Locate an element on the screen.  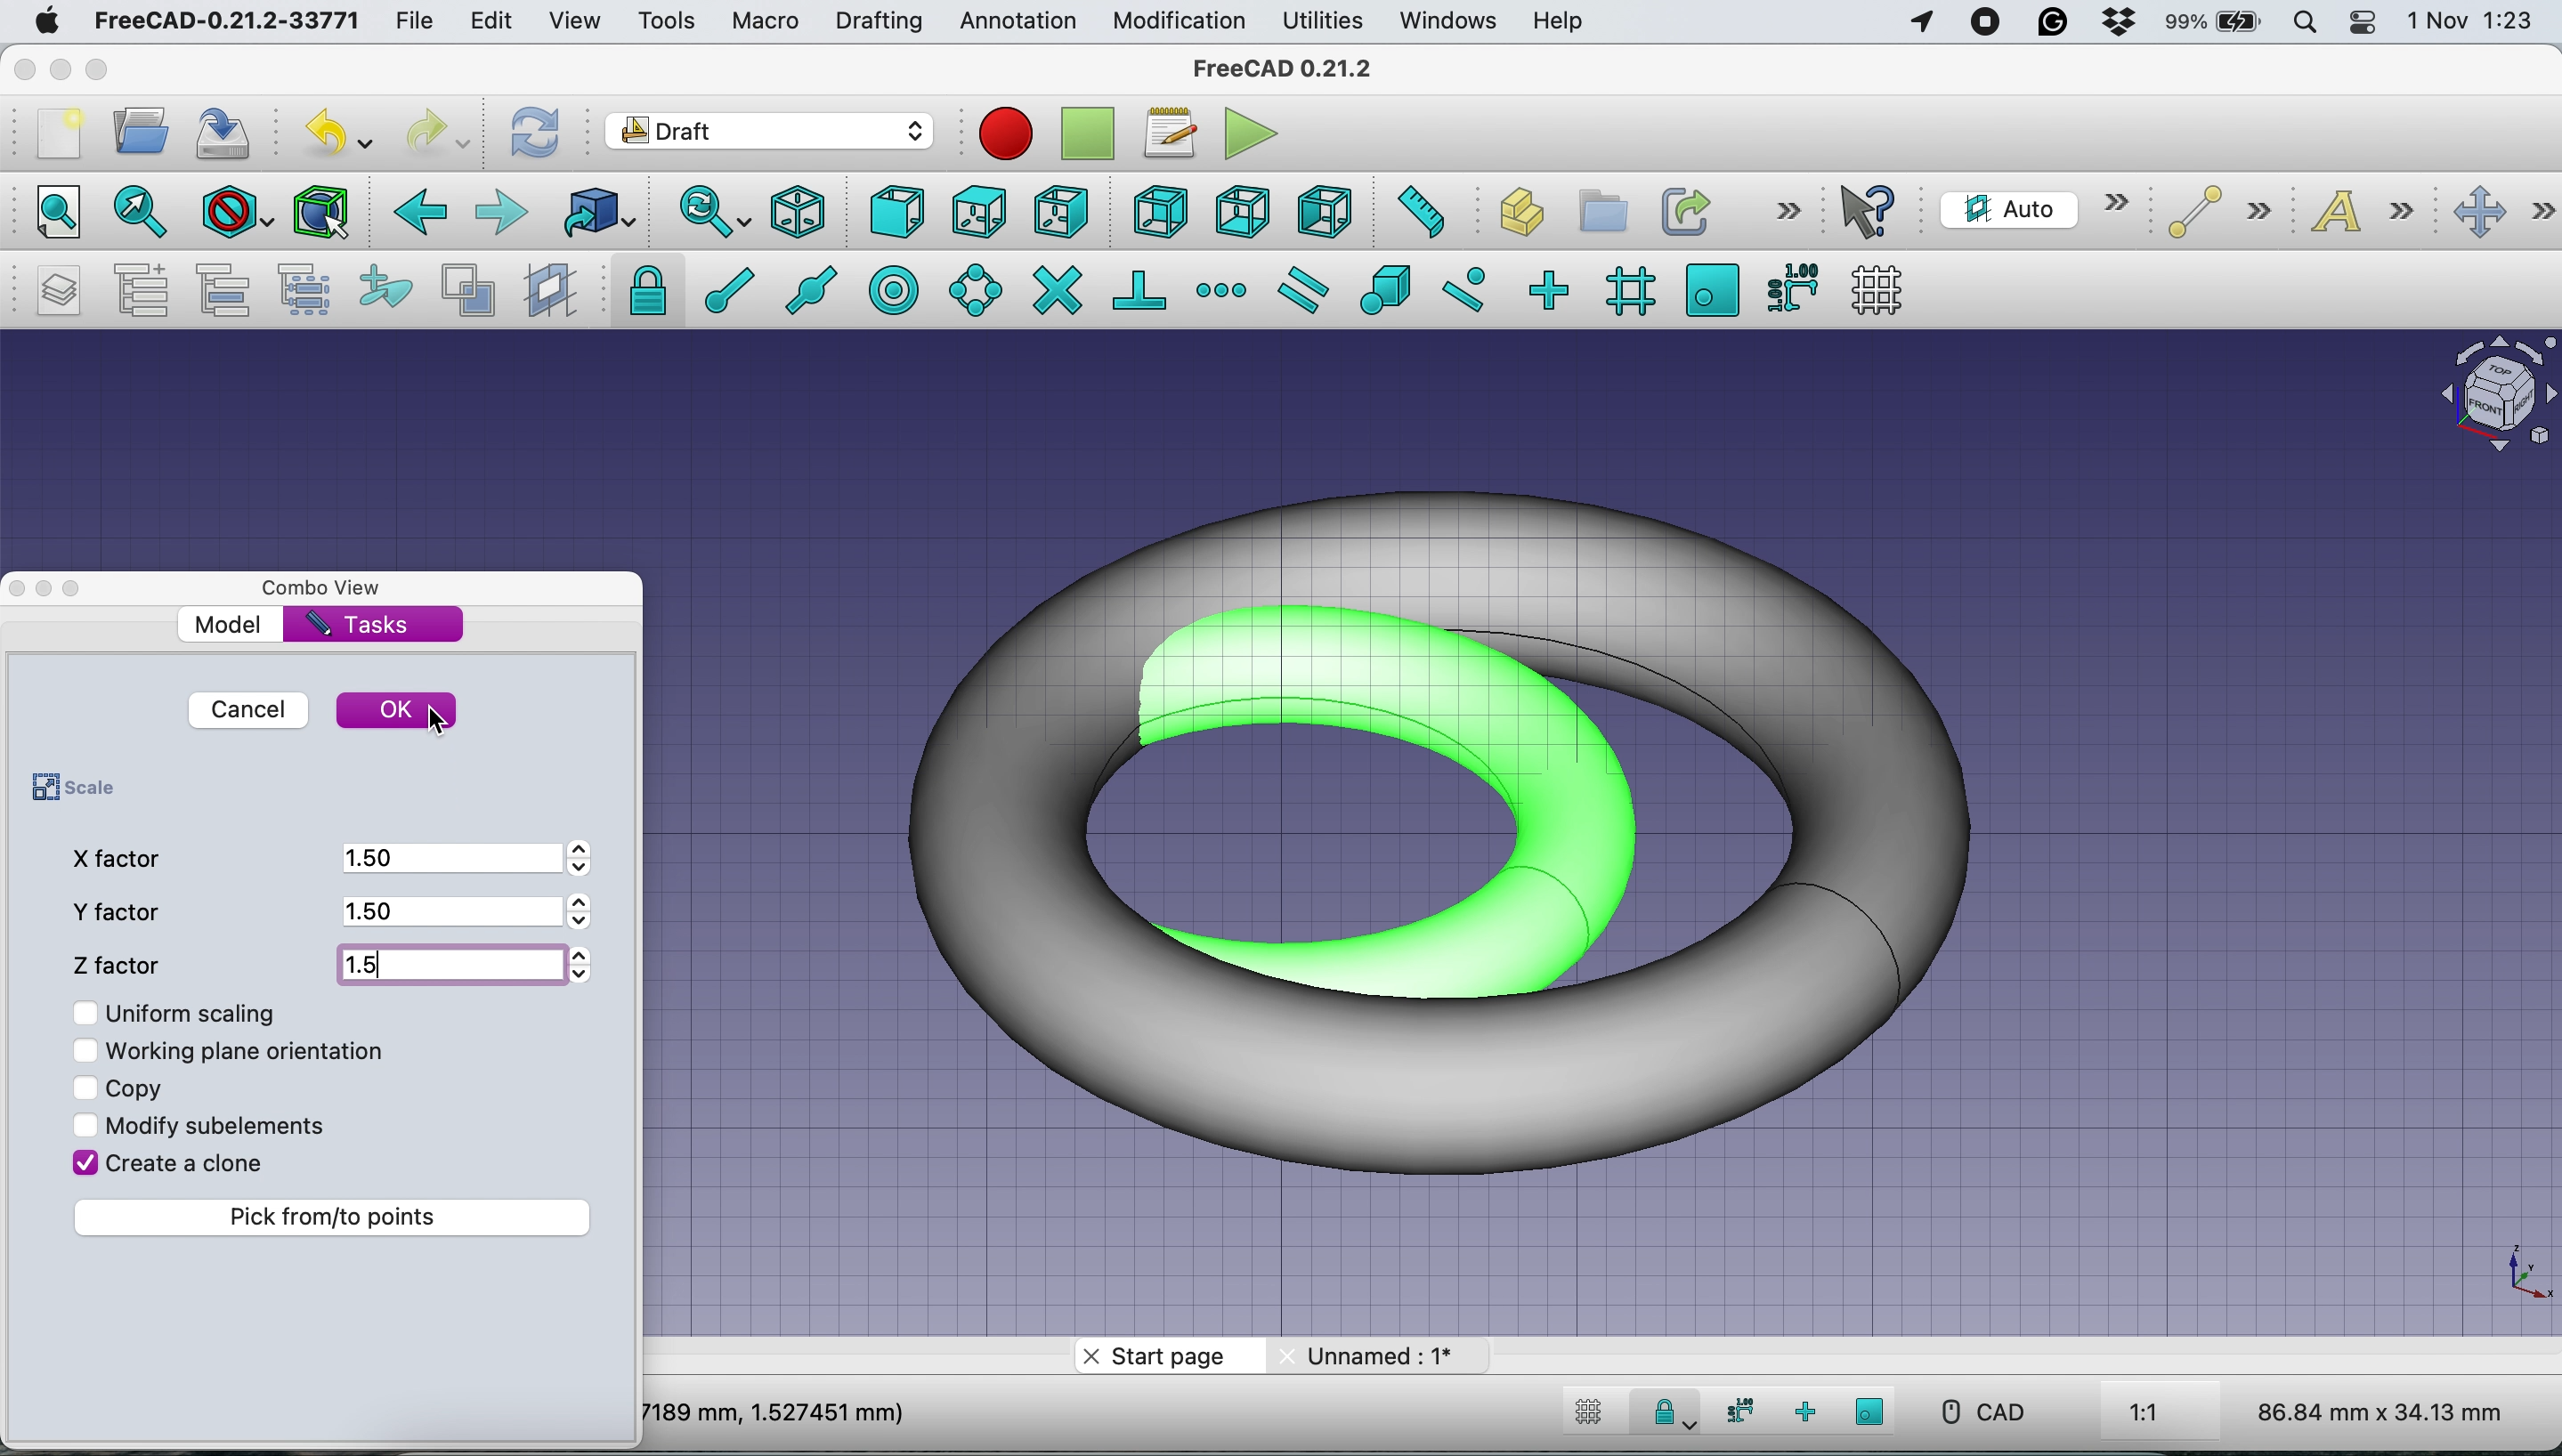
modification is located at coordinates (1181, 23).